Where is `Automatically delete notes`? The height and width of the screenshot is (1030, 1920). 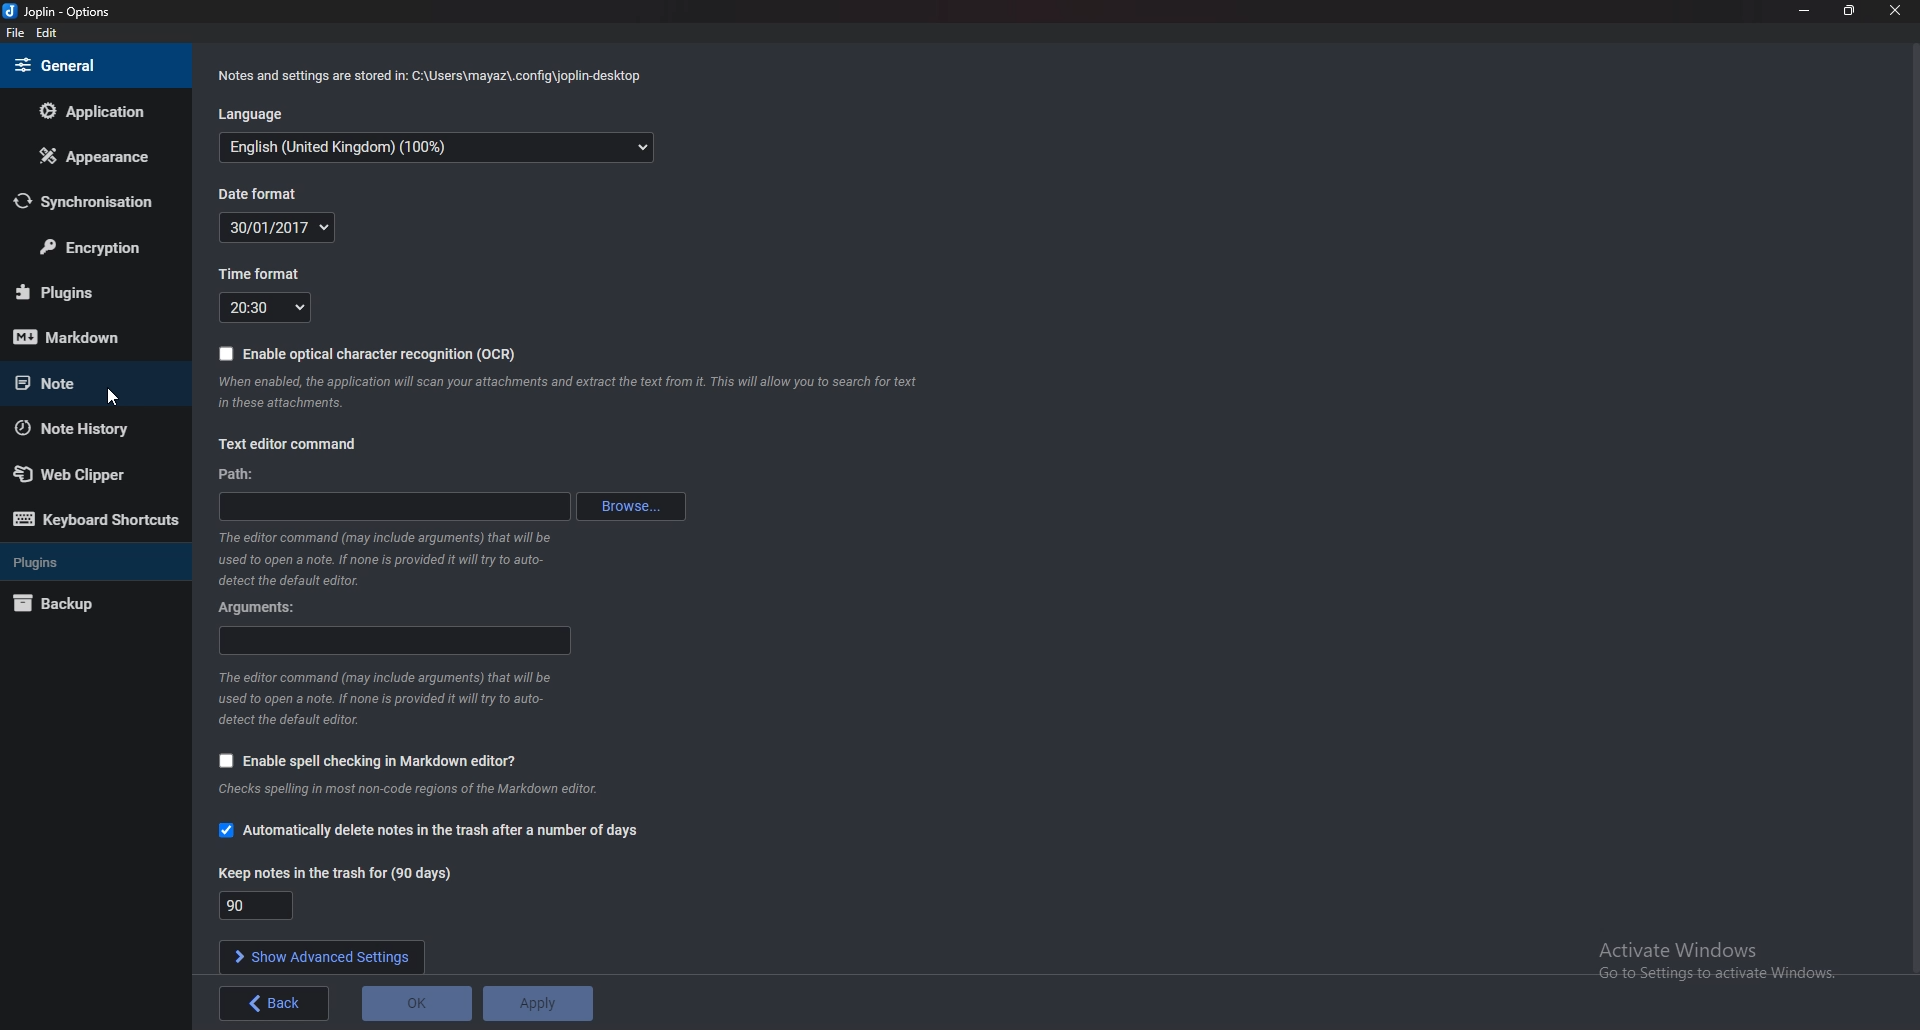
Automatically delete notes is located at coordinates (444, 831).